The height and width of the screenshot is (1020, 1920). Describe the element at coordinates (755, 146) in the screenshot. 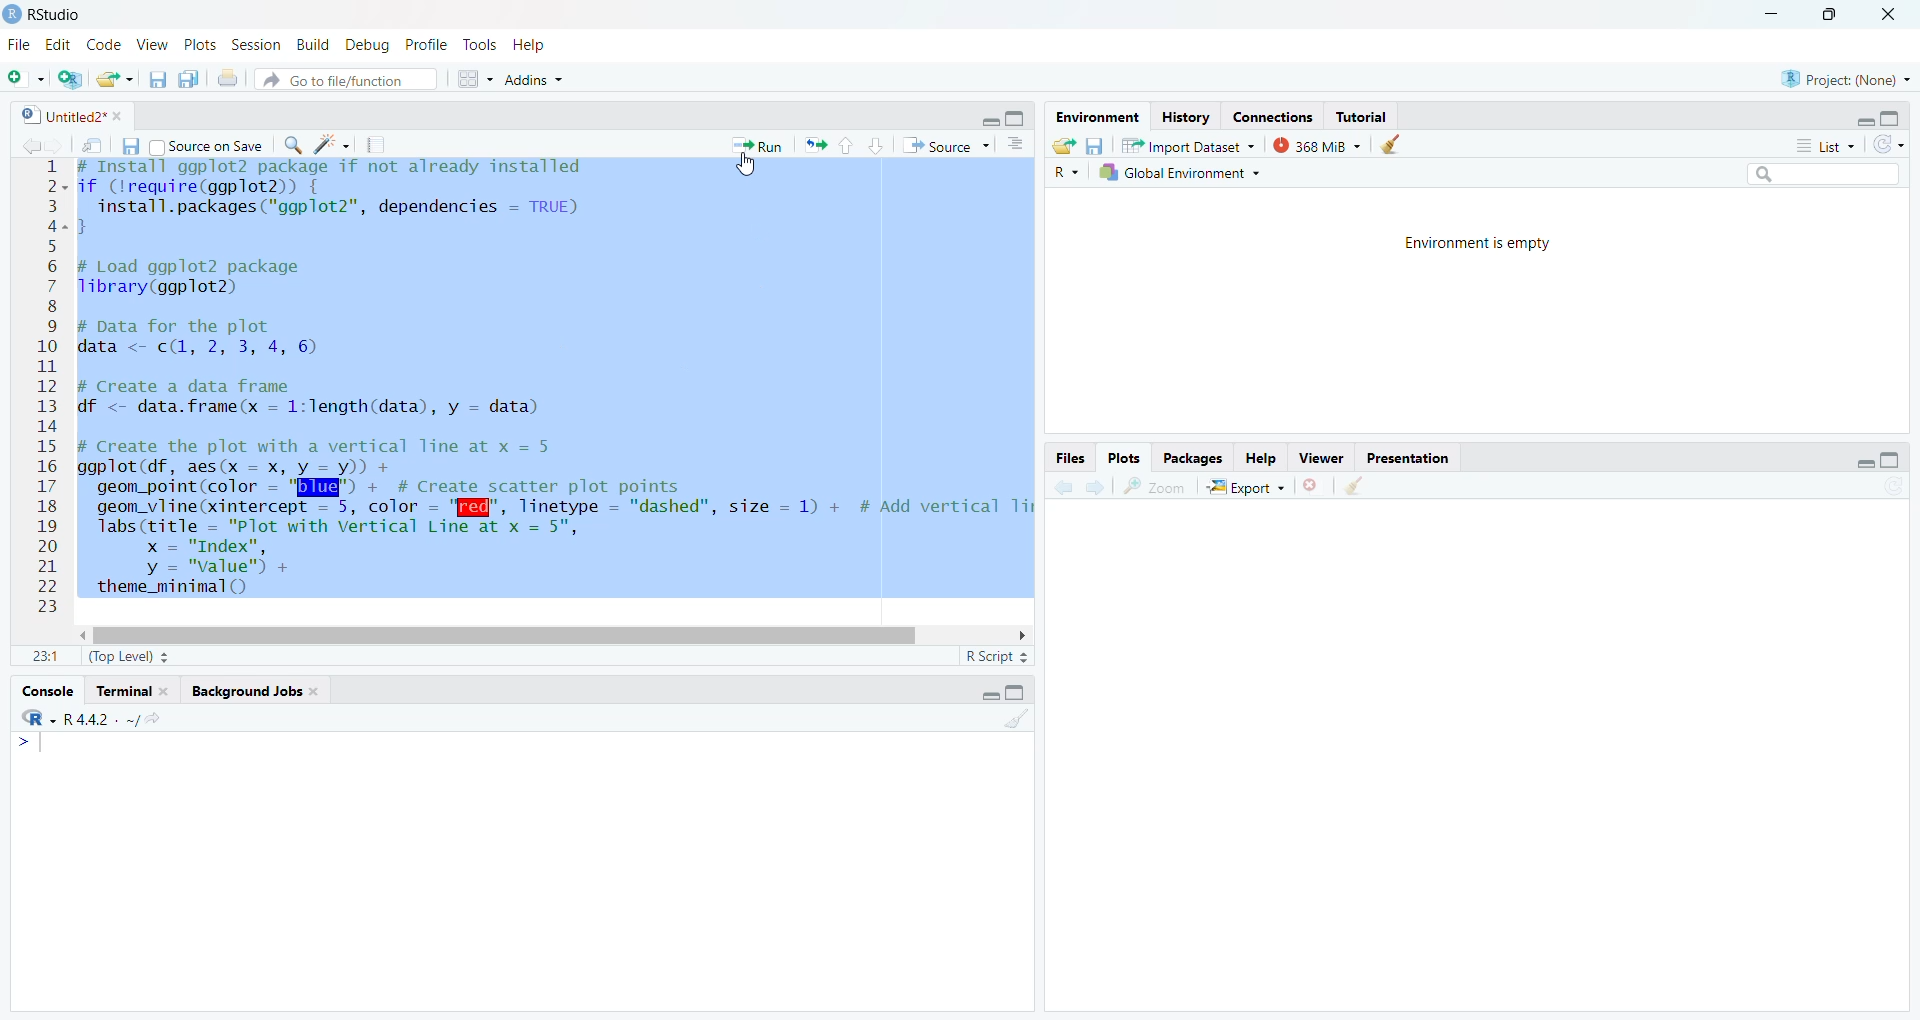

I see `* Run` at that location.